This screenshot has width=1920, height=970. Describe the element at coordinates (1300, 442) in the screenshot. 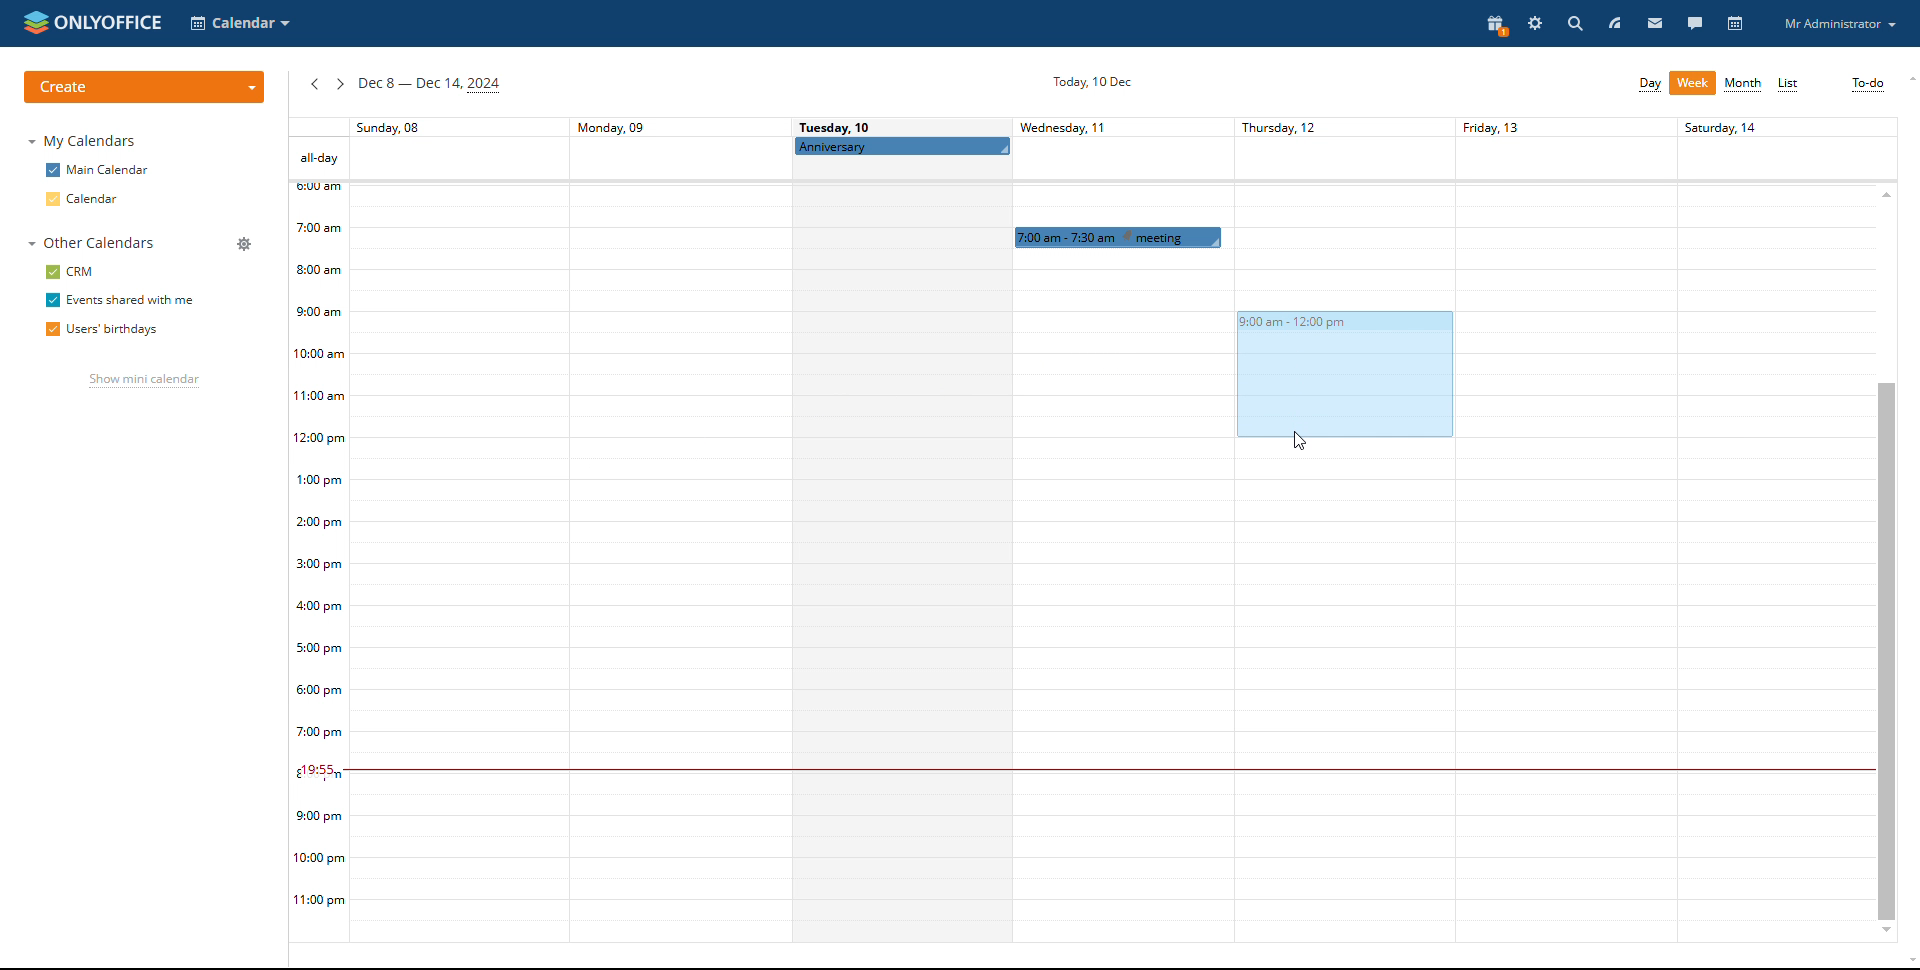

I see `cursor` at that location.